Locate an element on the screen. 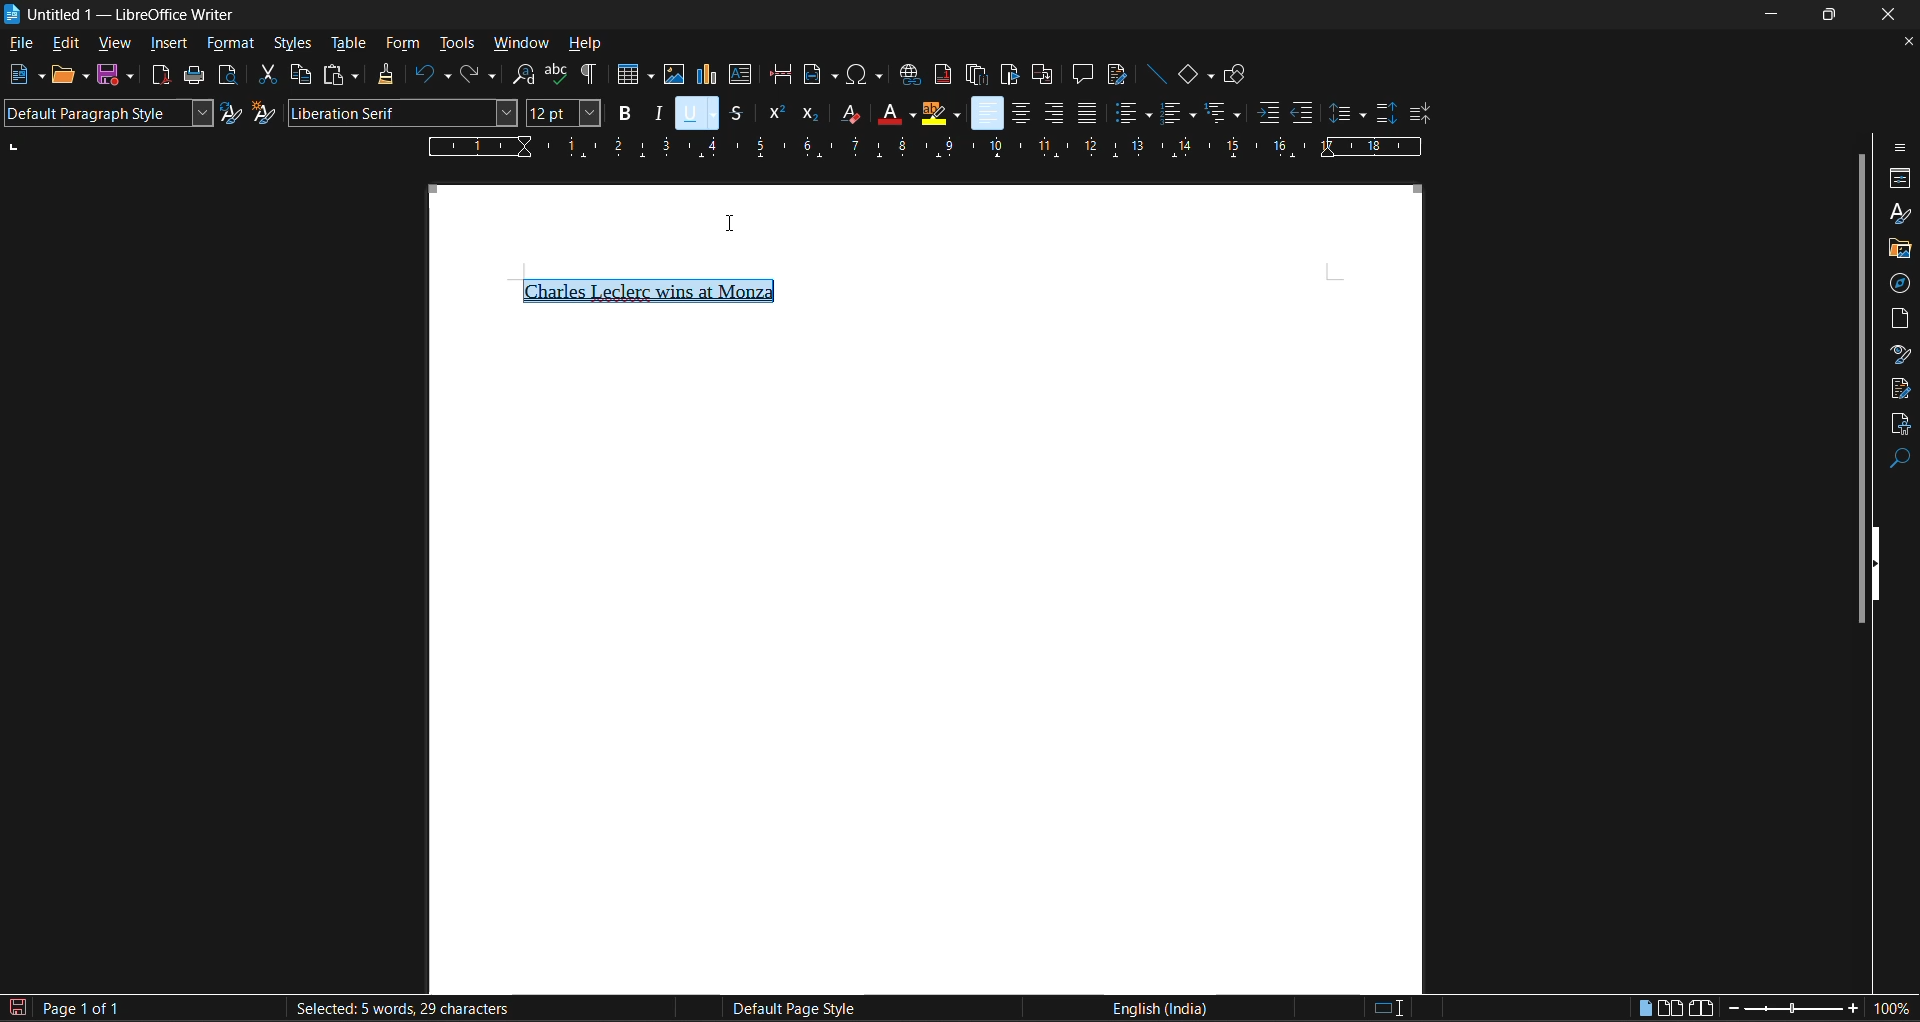 The height and width of the screenshot is (1022, 1920). insert bookmark is located at coordinates (1006, 75).